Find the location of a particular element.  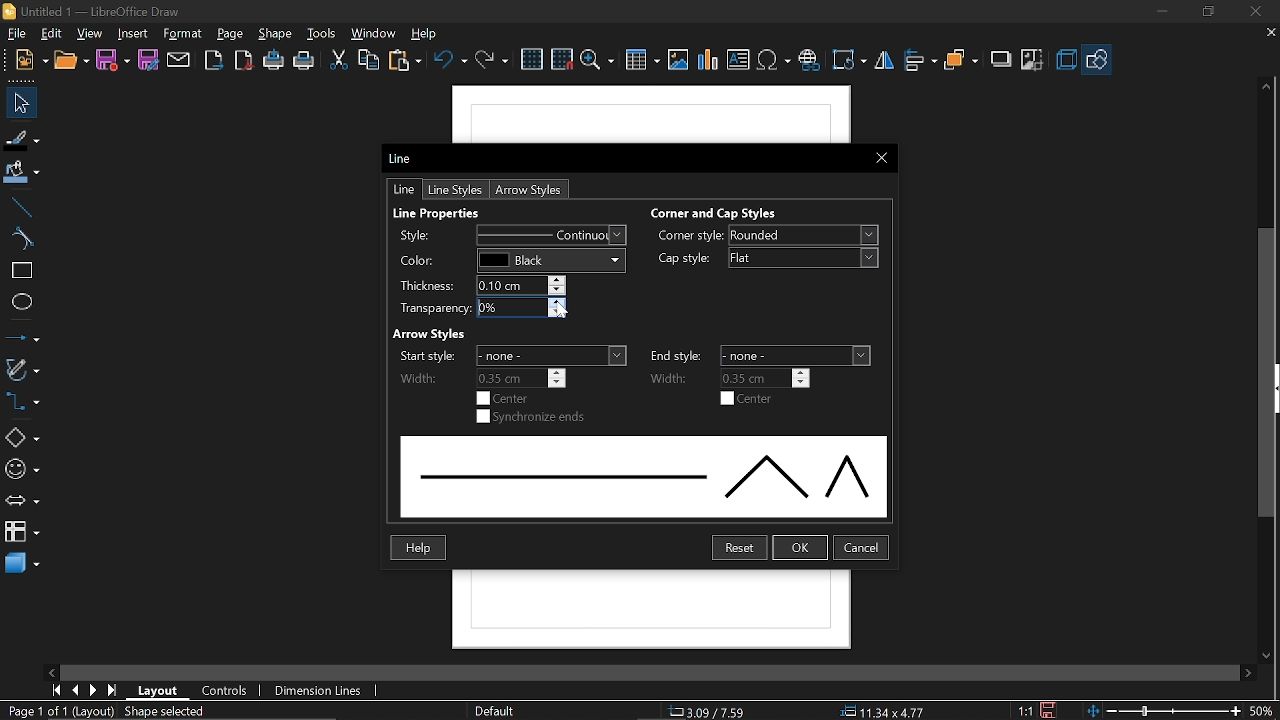

Insert text is located at coordinates (738, 57).